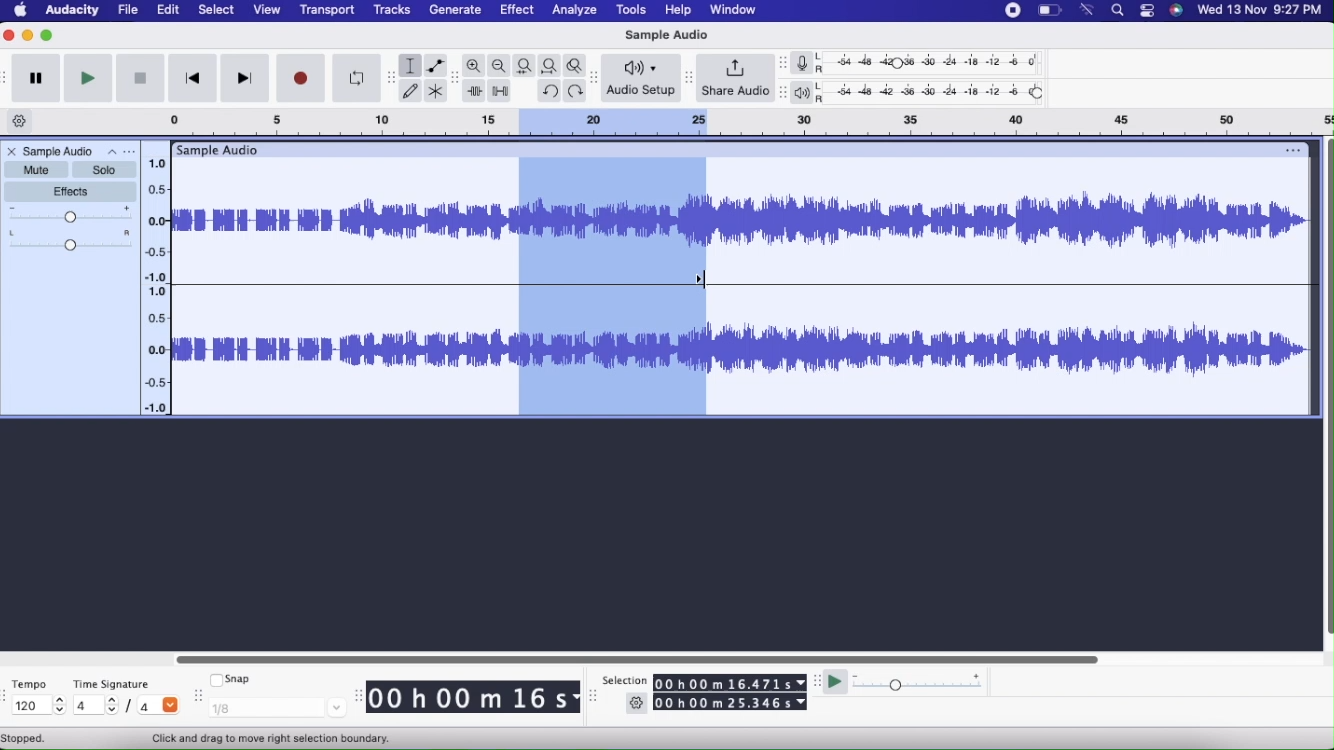  I want to click on Close, so click(11, 153).